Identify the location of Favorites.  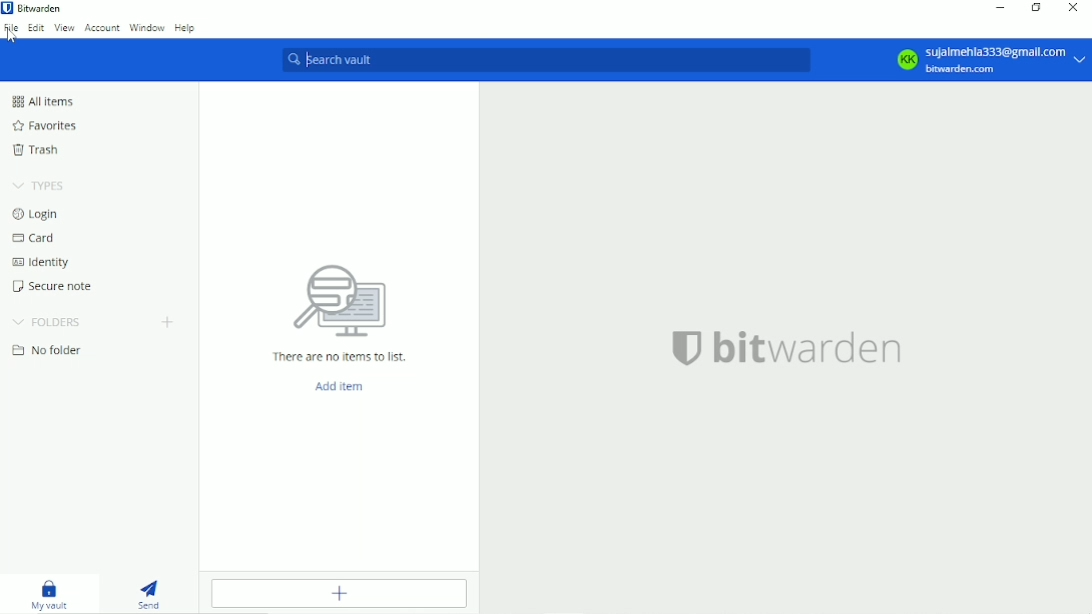
(44, 126).